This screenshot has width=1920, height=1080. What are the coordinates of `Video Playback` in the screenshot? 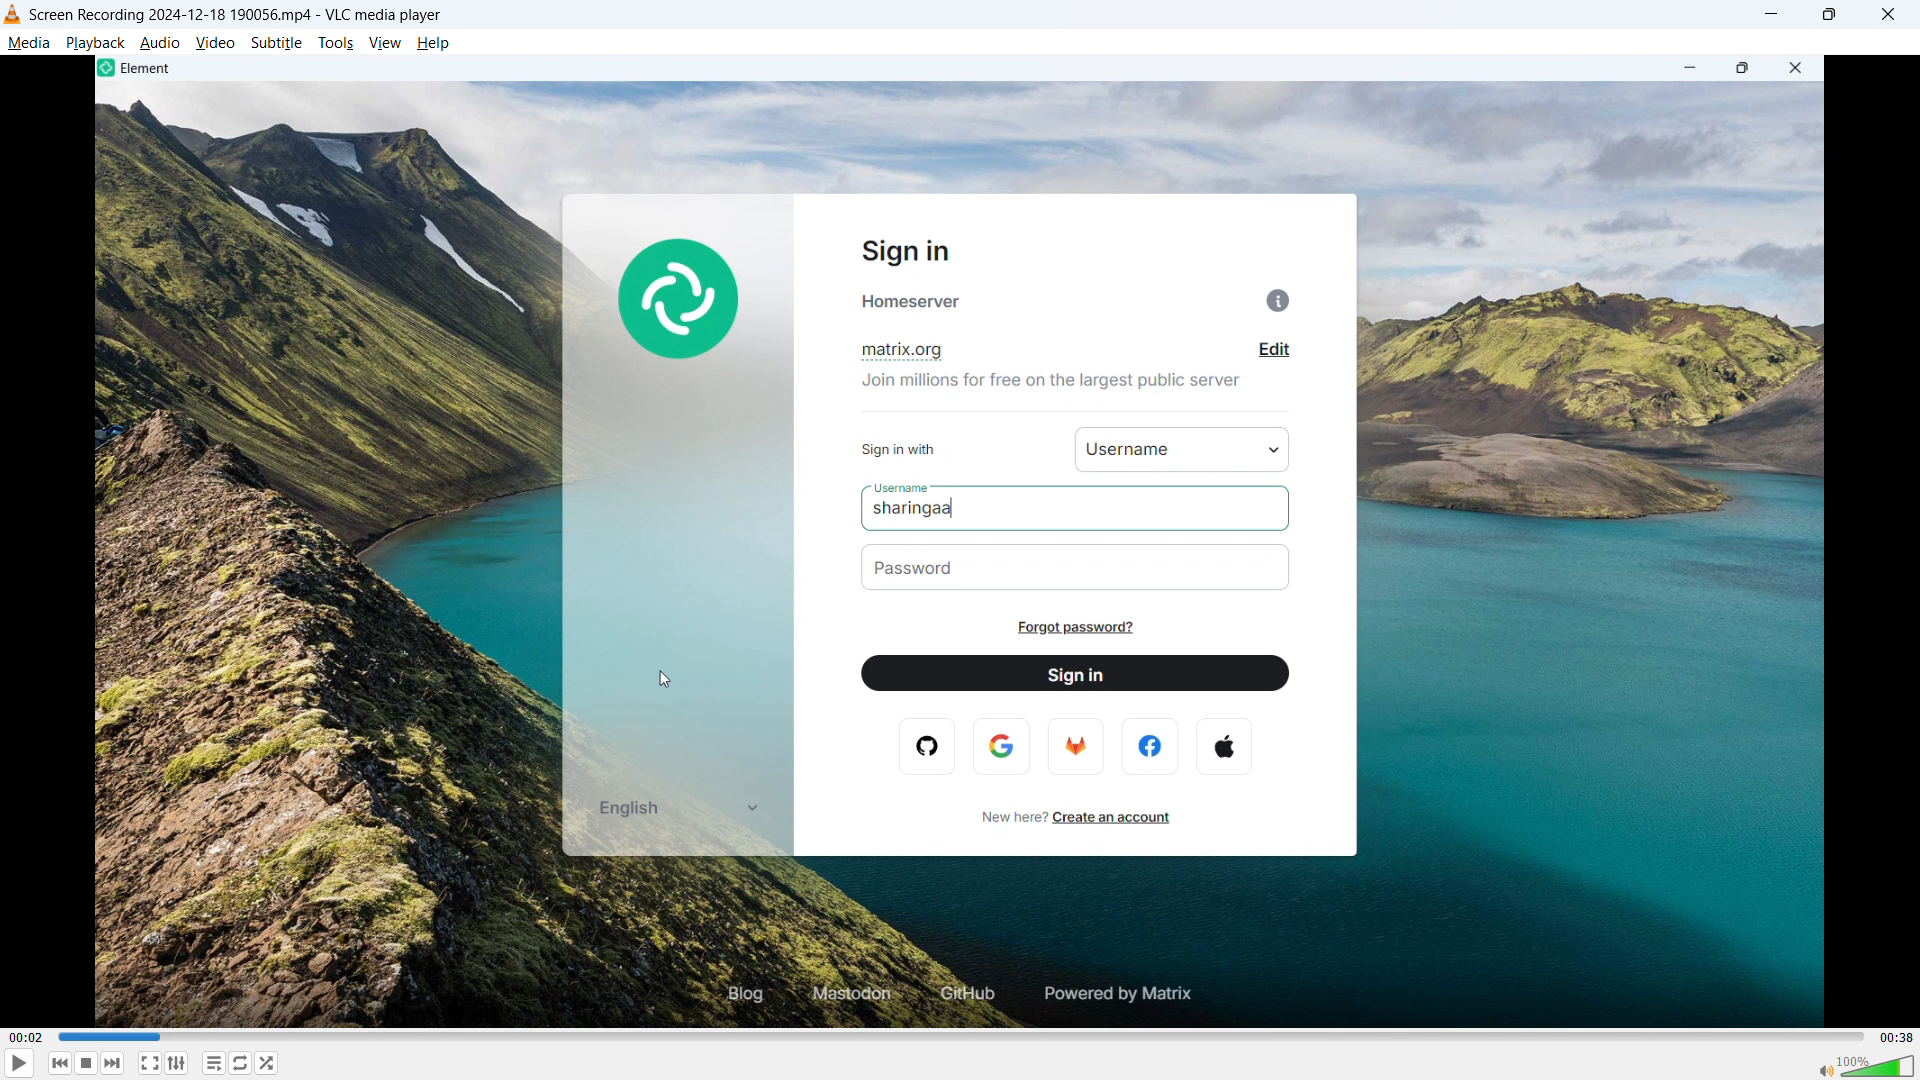 It's located at (960, 541).